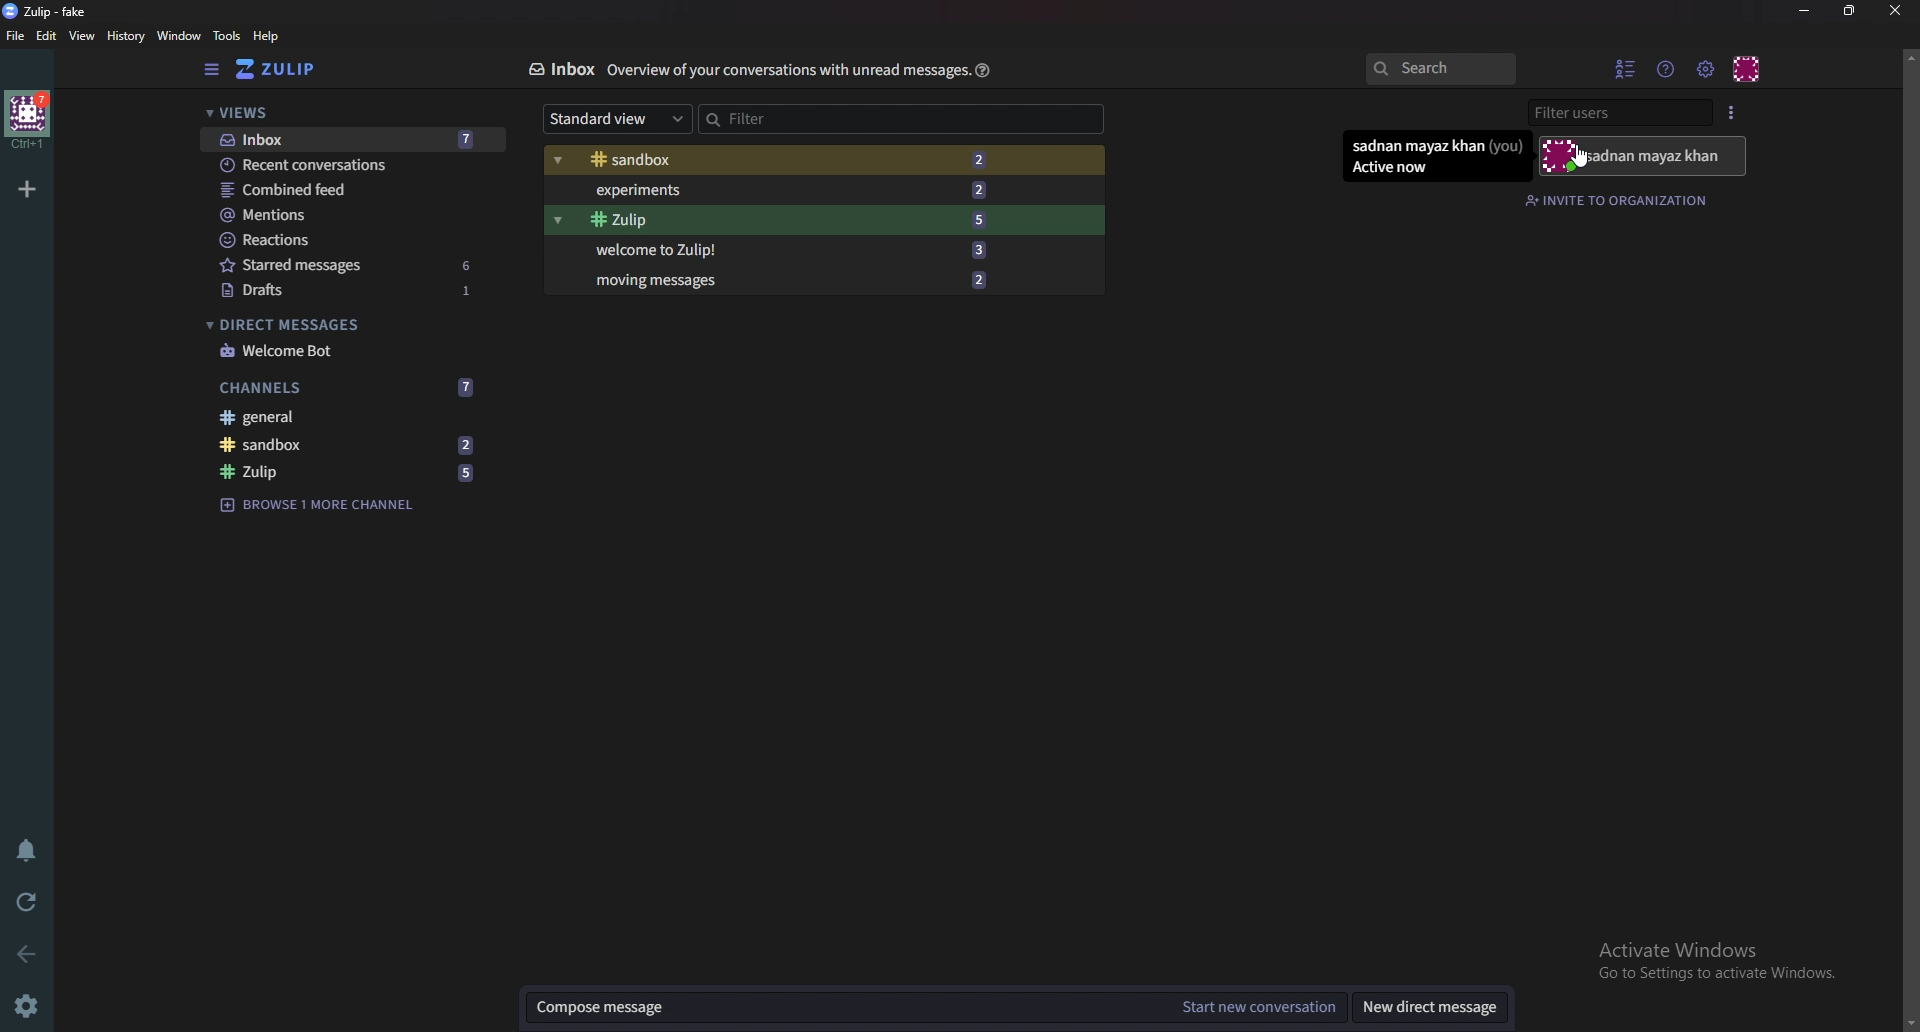 This screenshot has width=1920, height=1032. What do you see at coordinates (560, 70) in the screenshot?
I see `Inbox` at bounding box center [560, 70].